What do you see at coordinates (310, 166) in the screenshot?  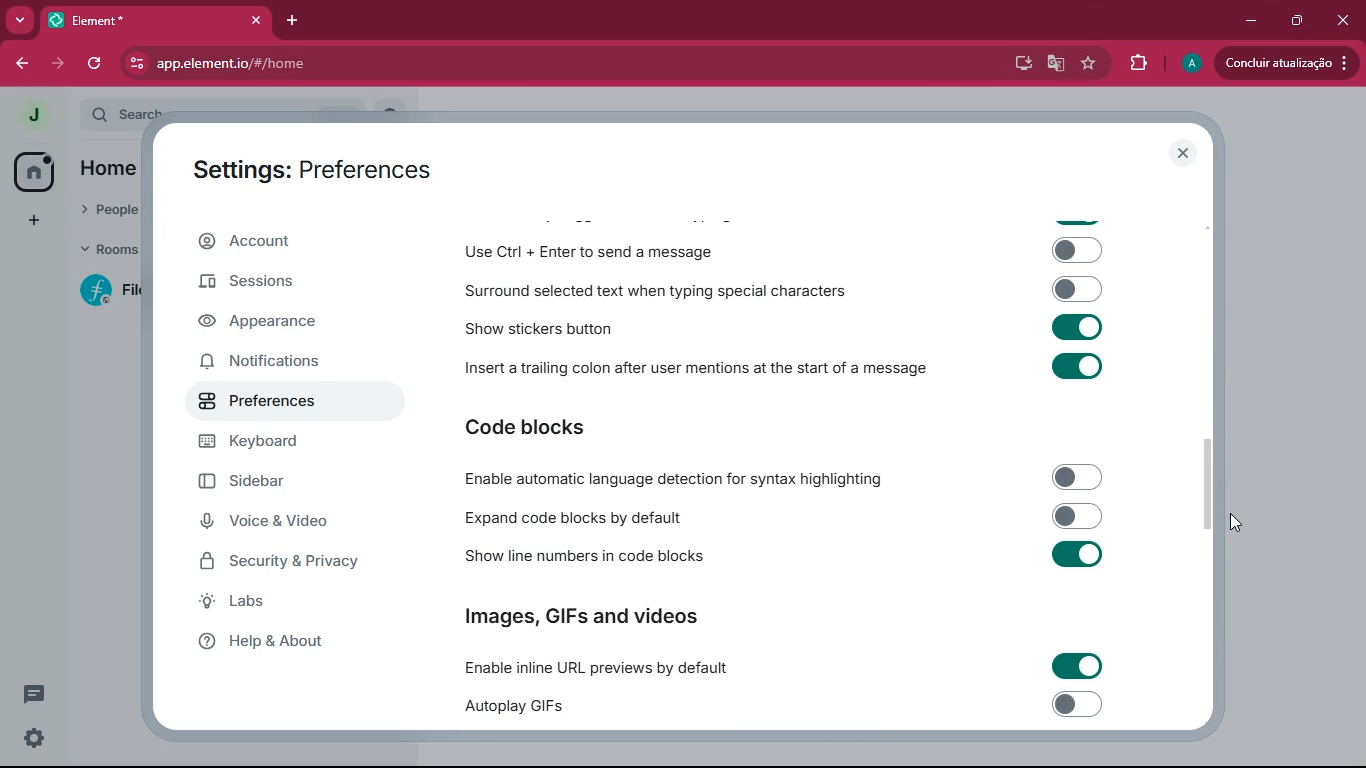 I see `settings: preferences` at bounding box center [310, 166].